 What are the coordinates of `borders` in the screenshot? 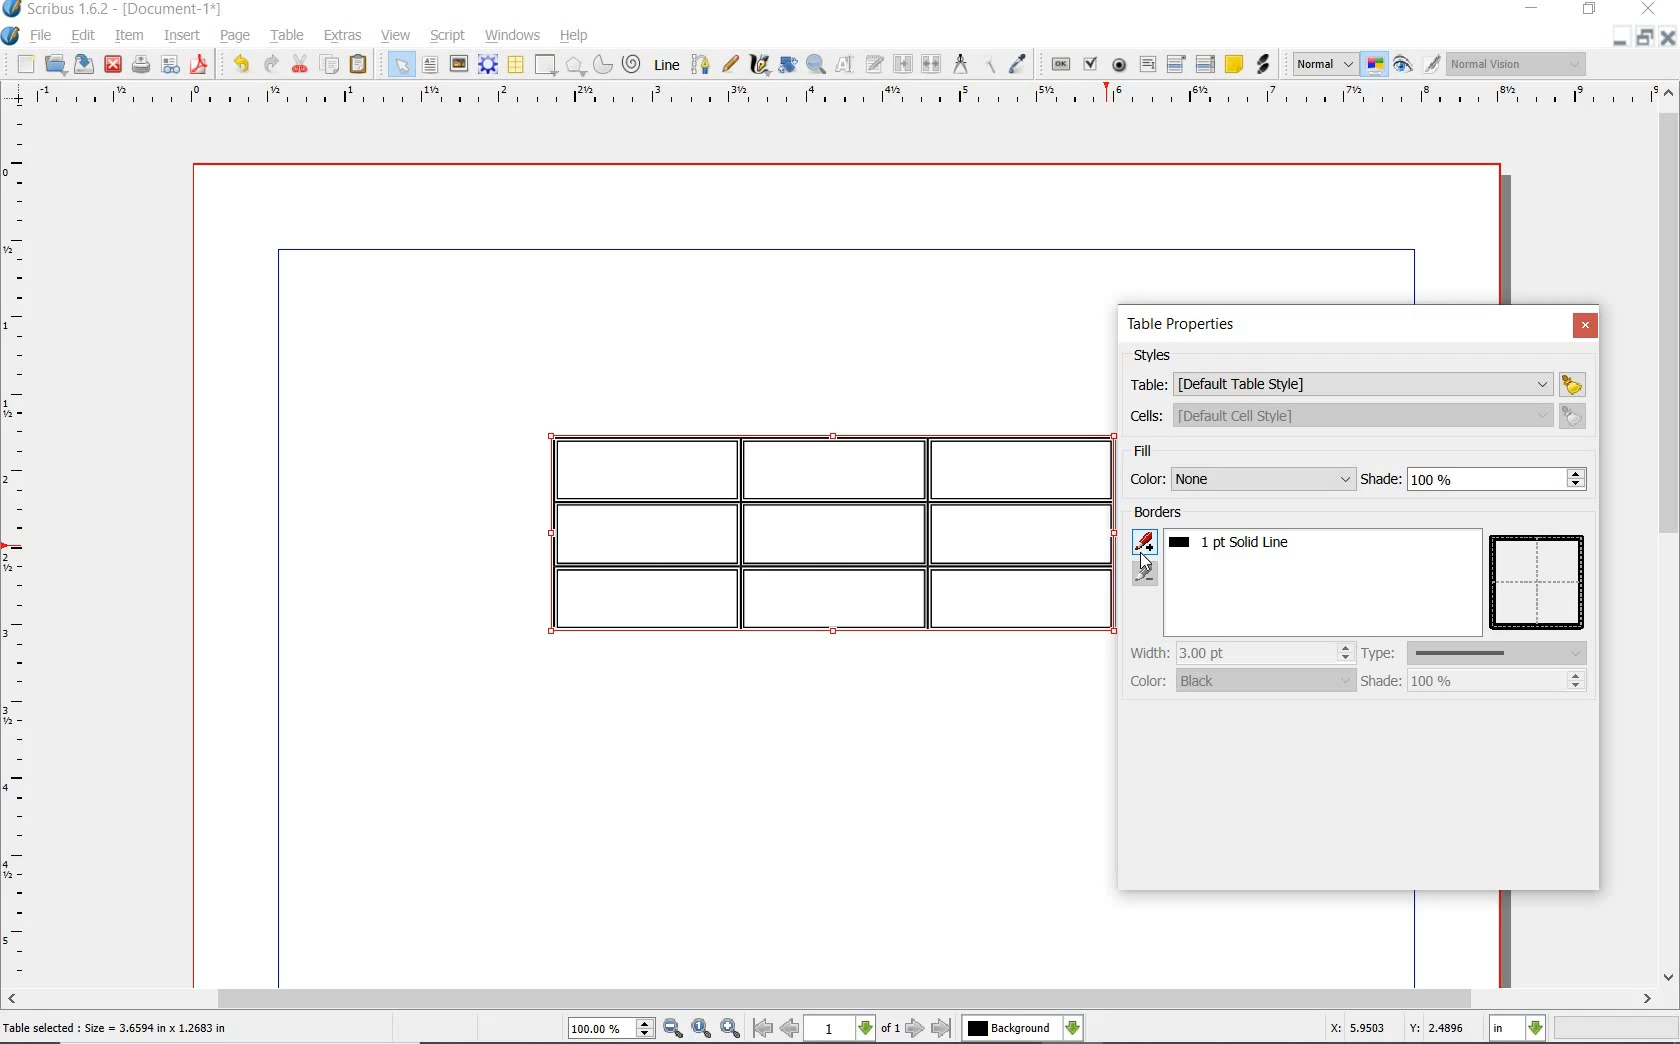 It's located at (1162, 514).